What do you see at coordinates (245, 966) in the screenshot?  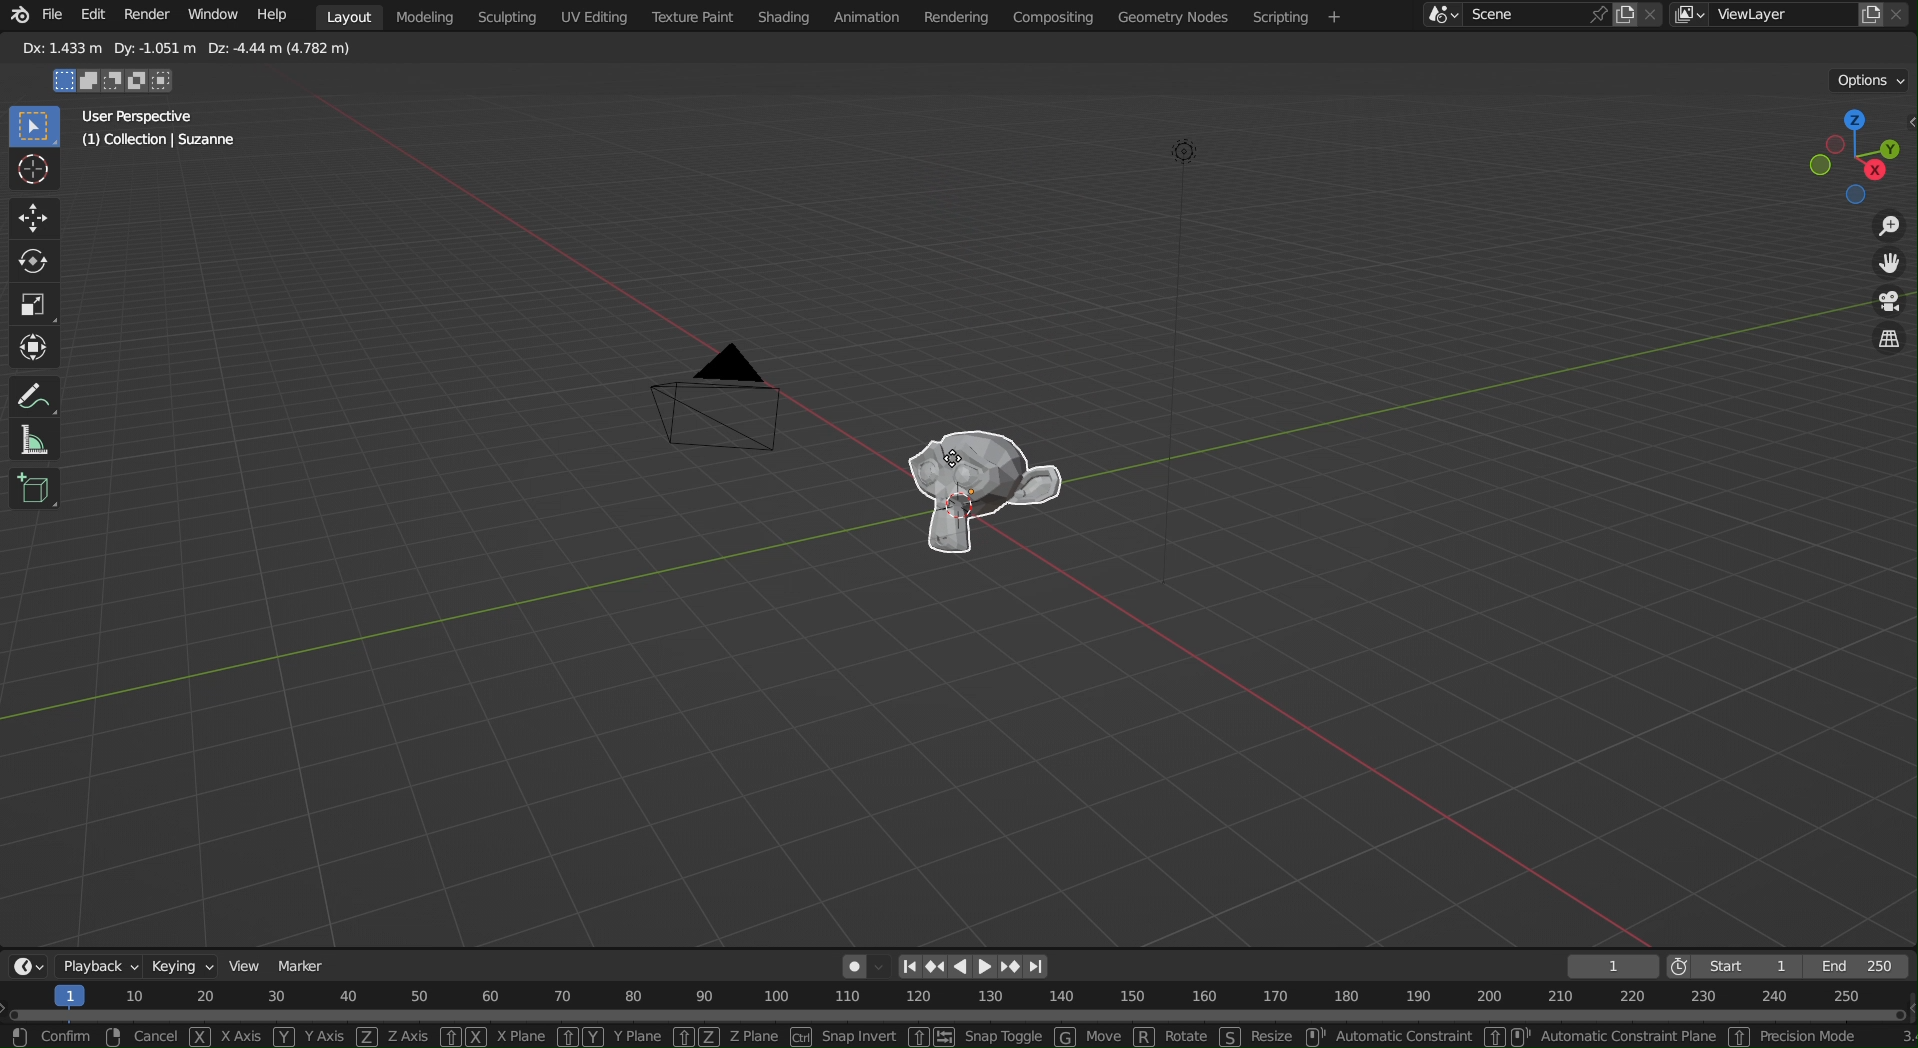 I see `View` at bounding box center [245, 966].